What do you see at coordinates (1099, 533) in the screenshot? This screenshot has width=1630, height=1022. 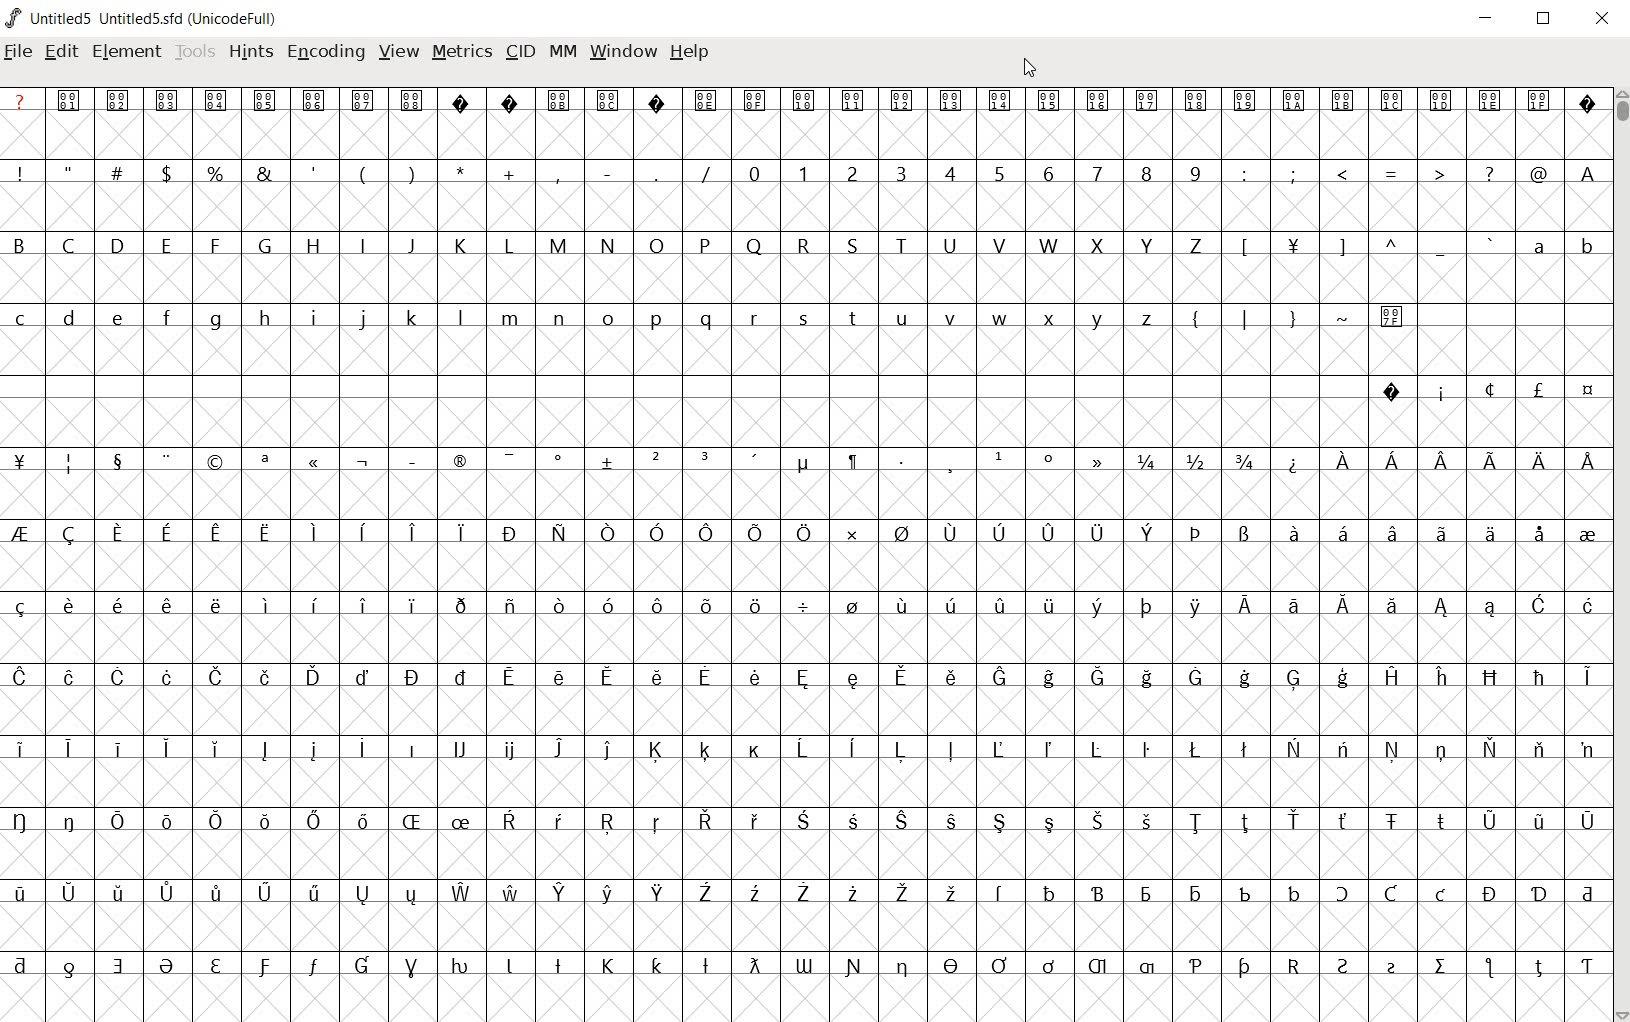 I see `Symbol` at bounding box center [1099, 533].